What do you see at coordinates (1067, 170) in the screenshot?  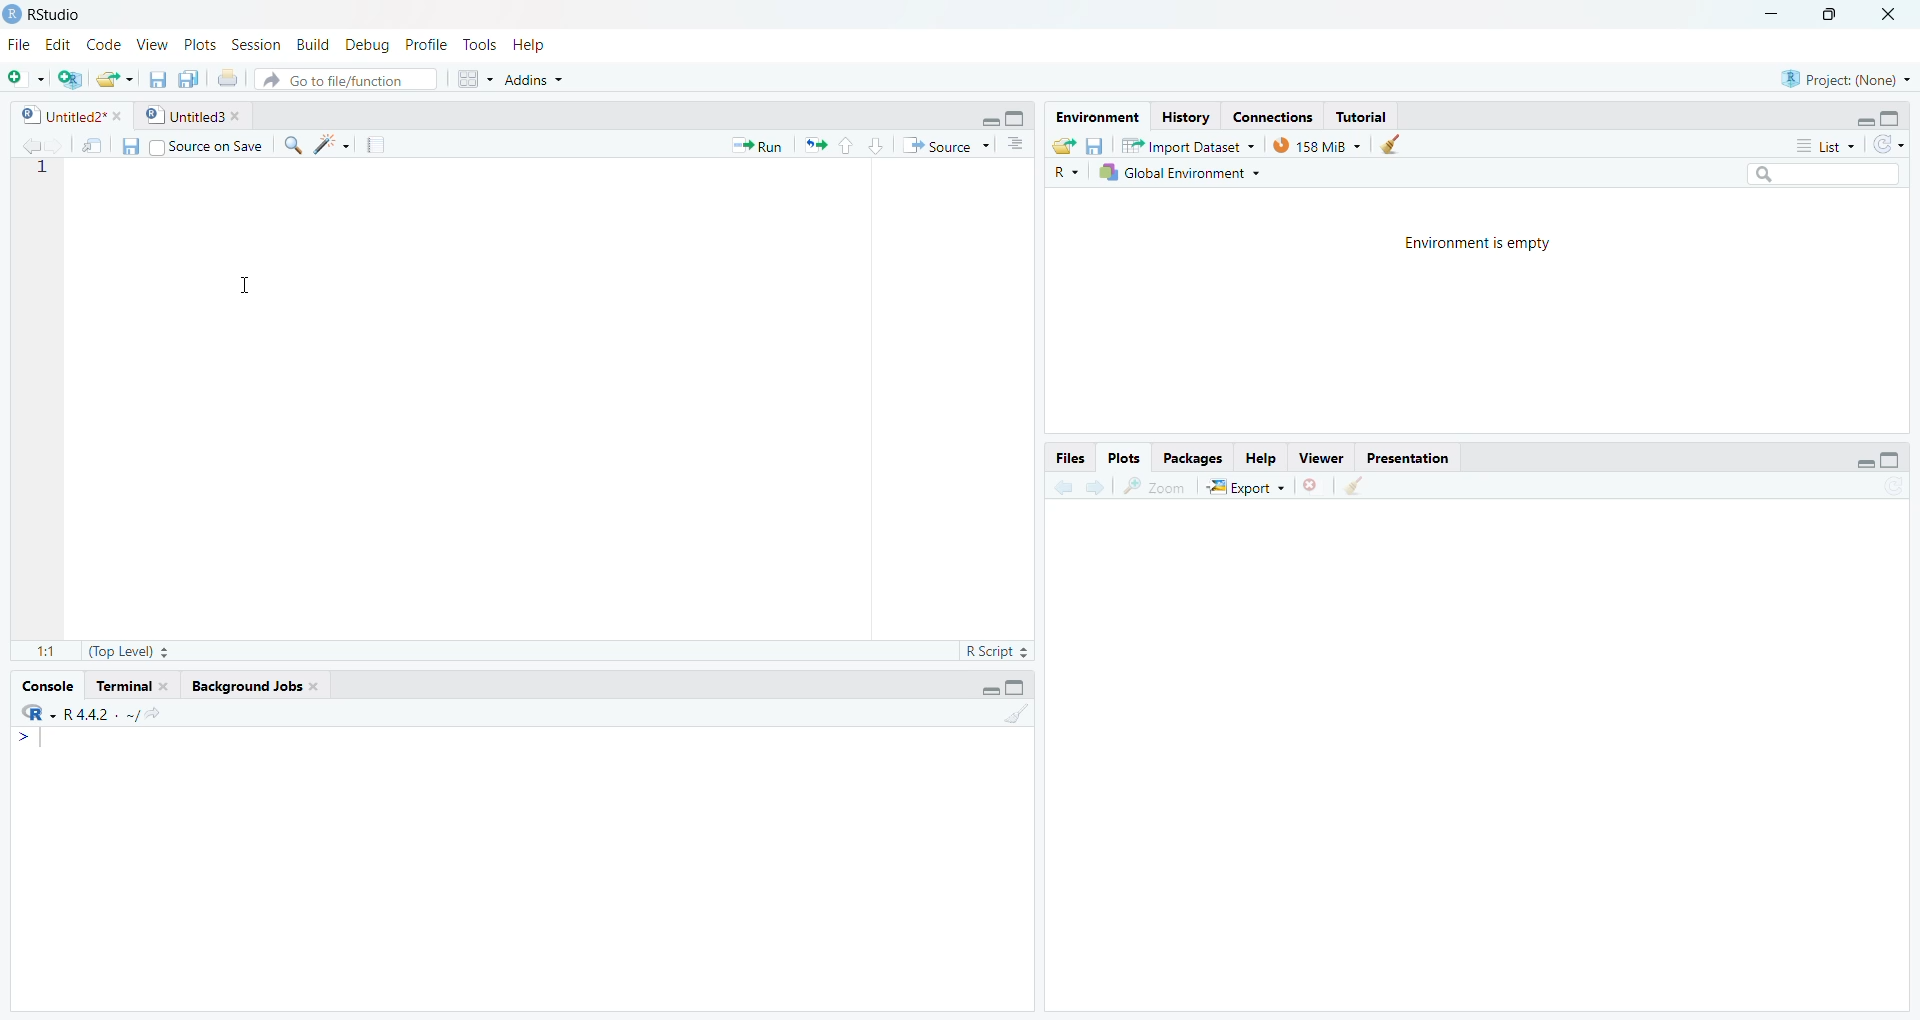 I see `R~` at bounding box center [1067, 170].